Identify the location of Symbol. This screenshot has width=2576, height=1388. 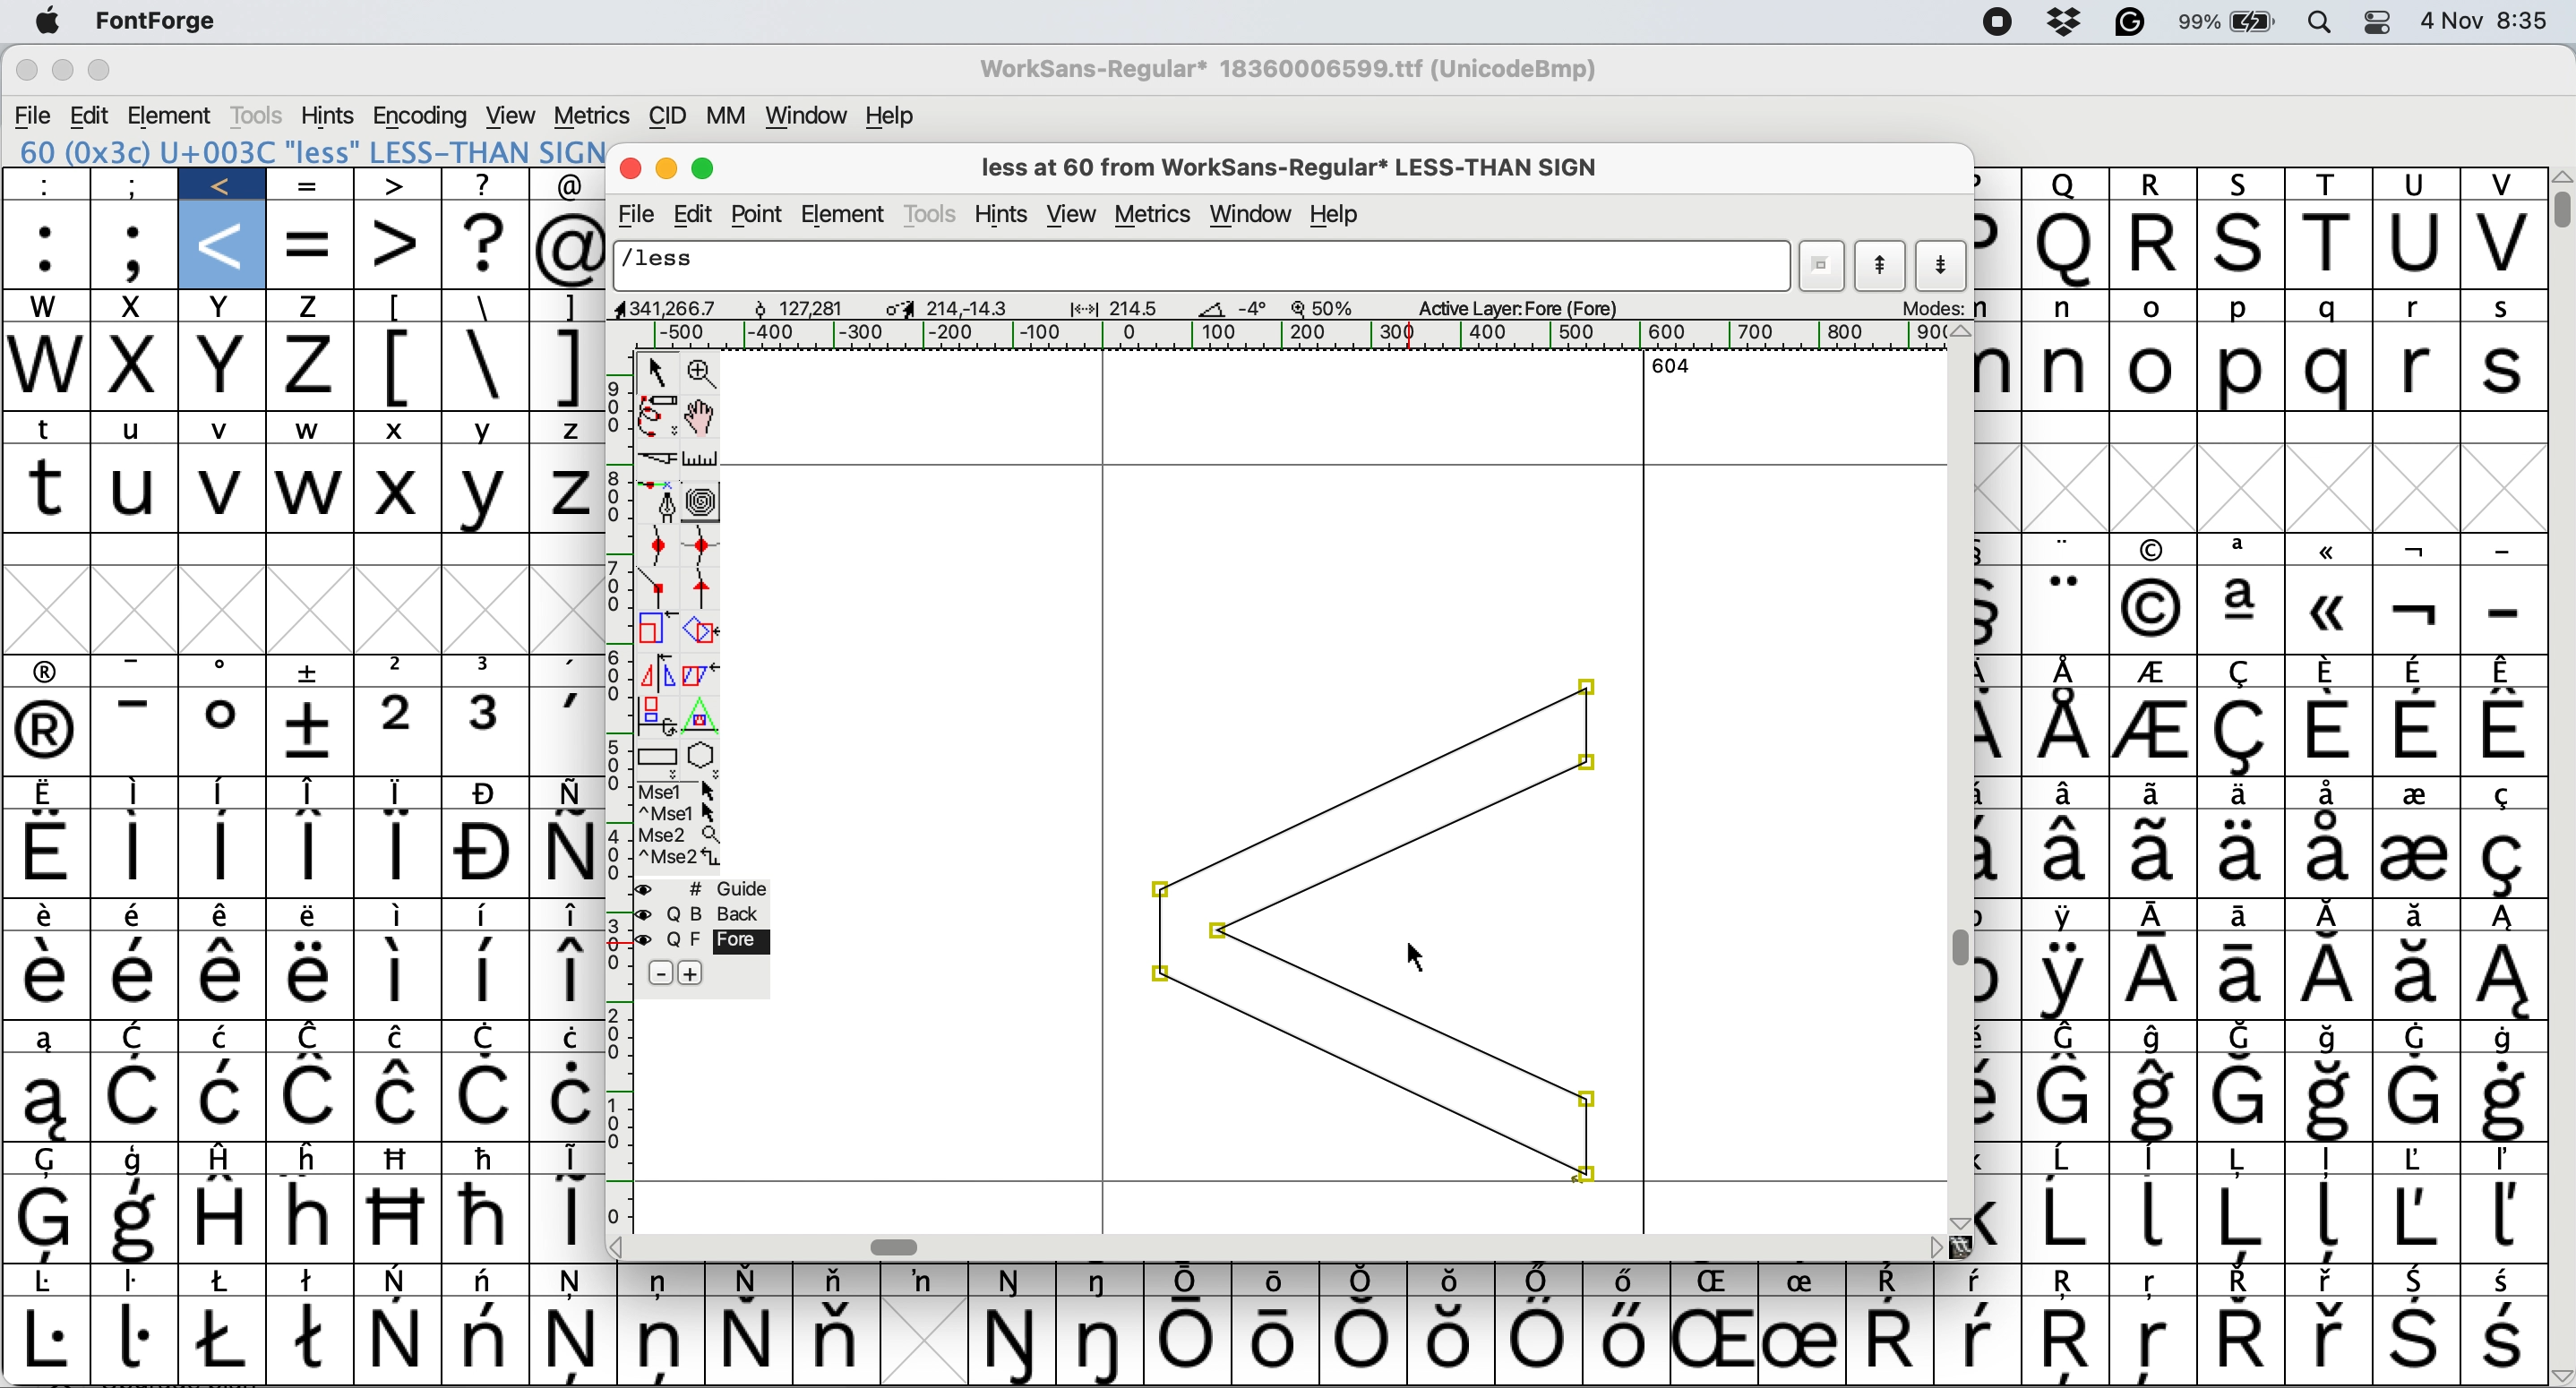
(1712, 1341).